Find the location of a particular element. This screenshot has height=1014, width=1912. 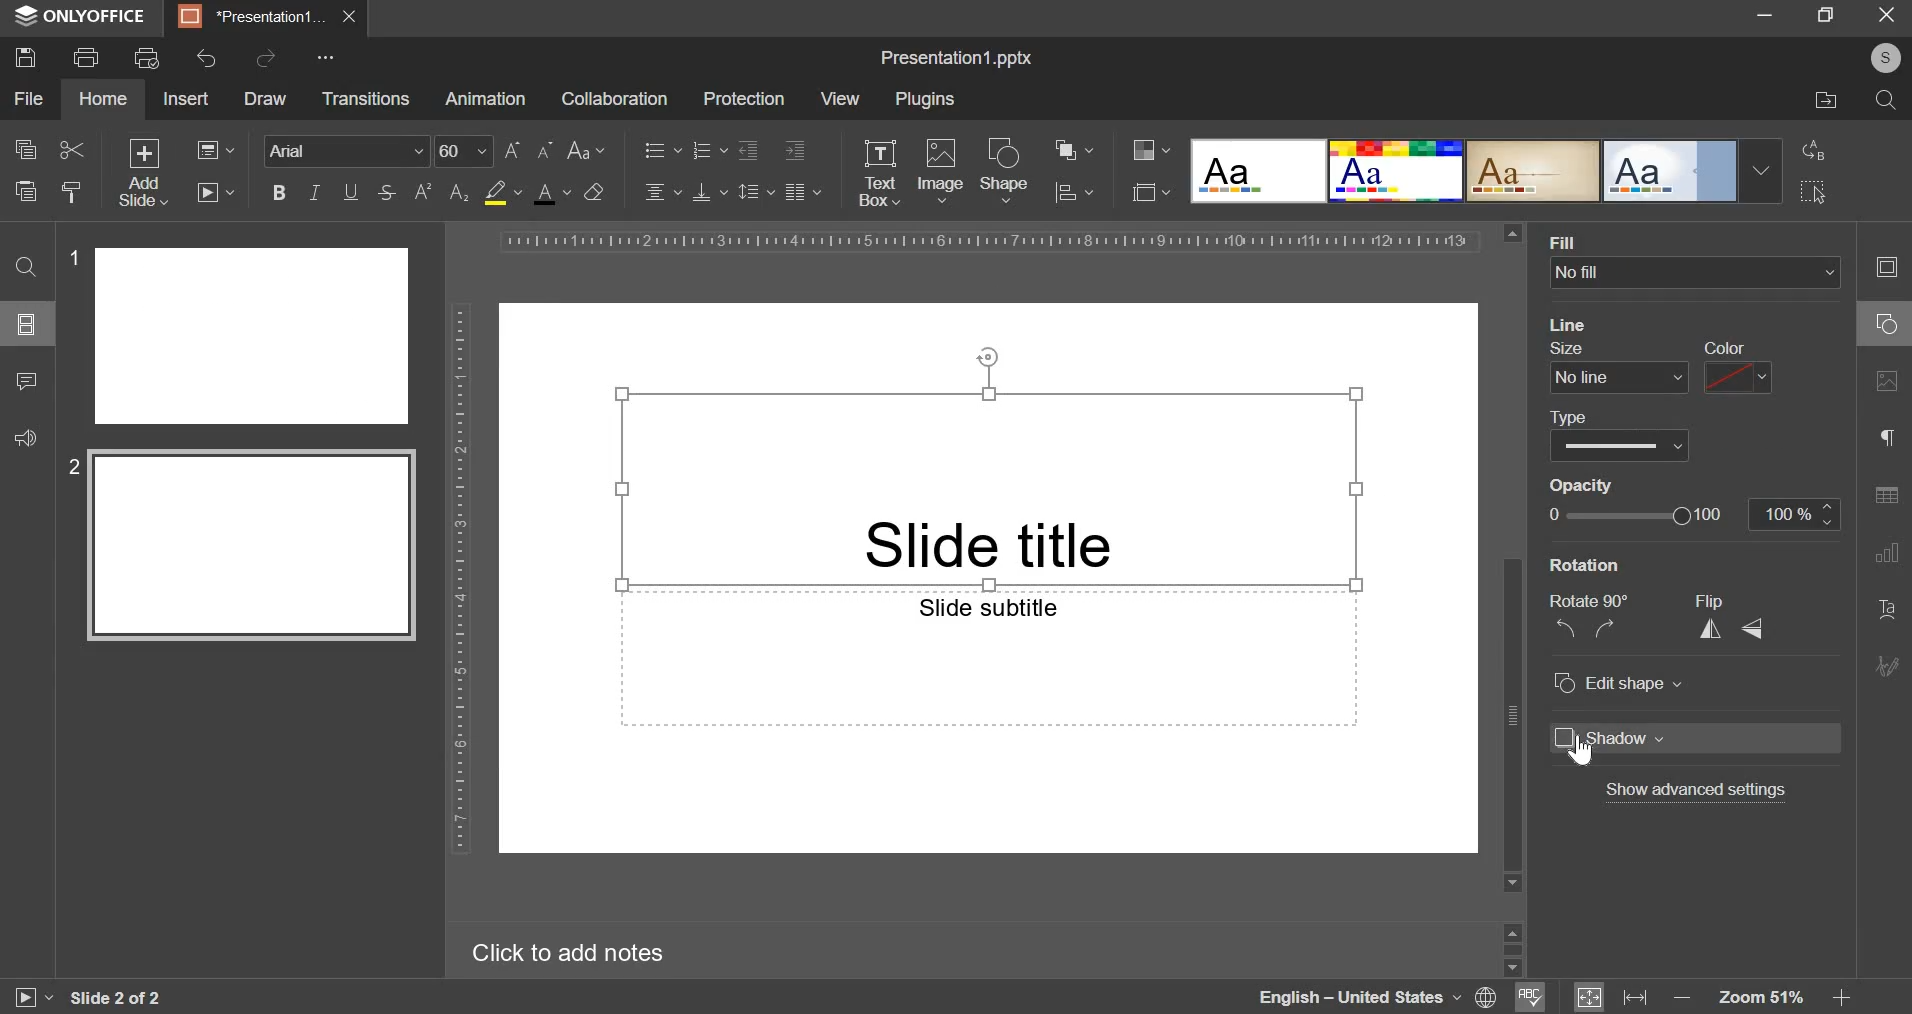

horizontal is located at coordinates (1757, 628).